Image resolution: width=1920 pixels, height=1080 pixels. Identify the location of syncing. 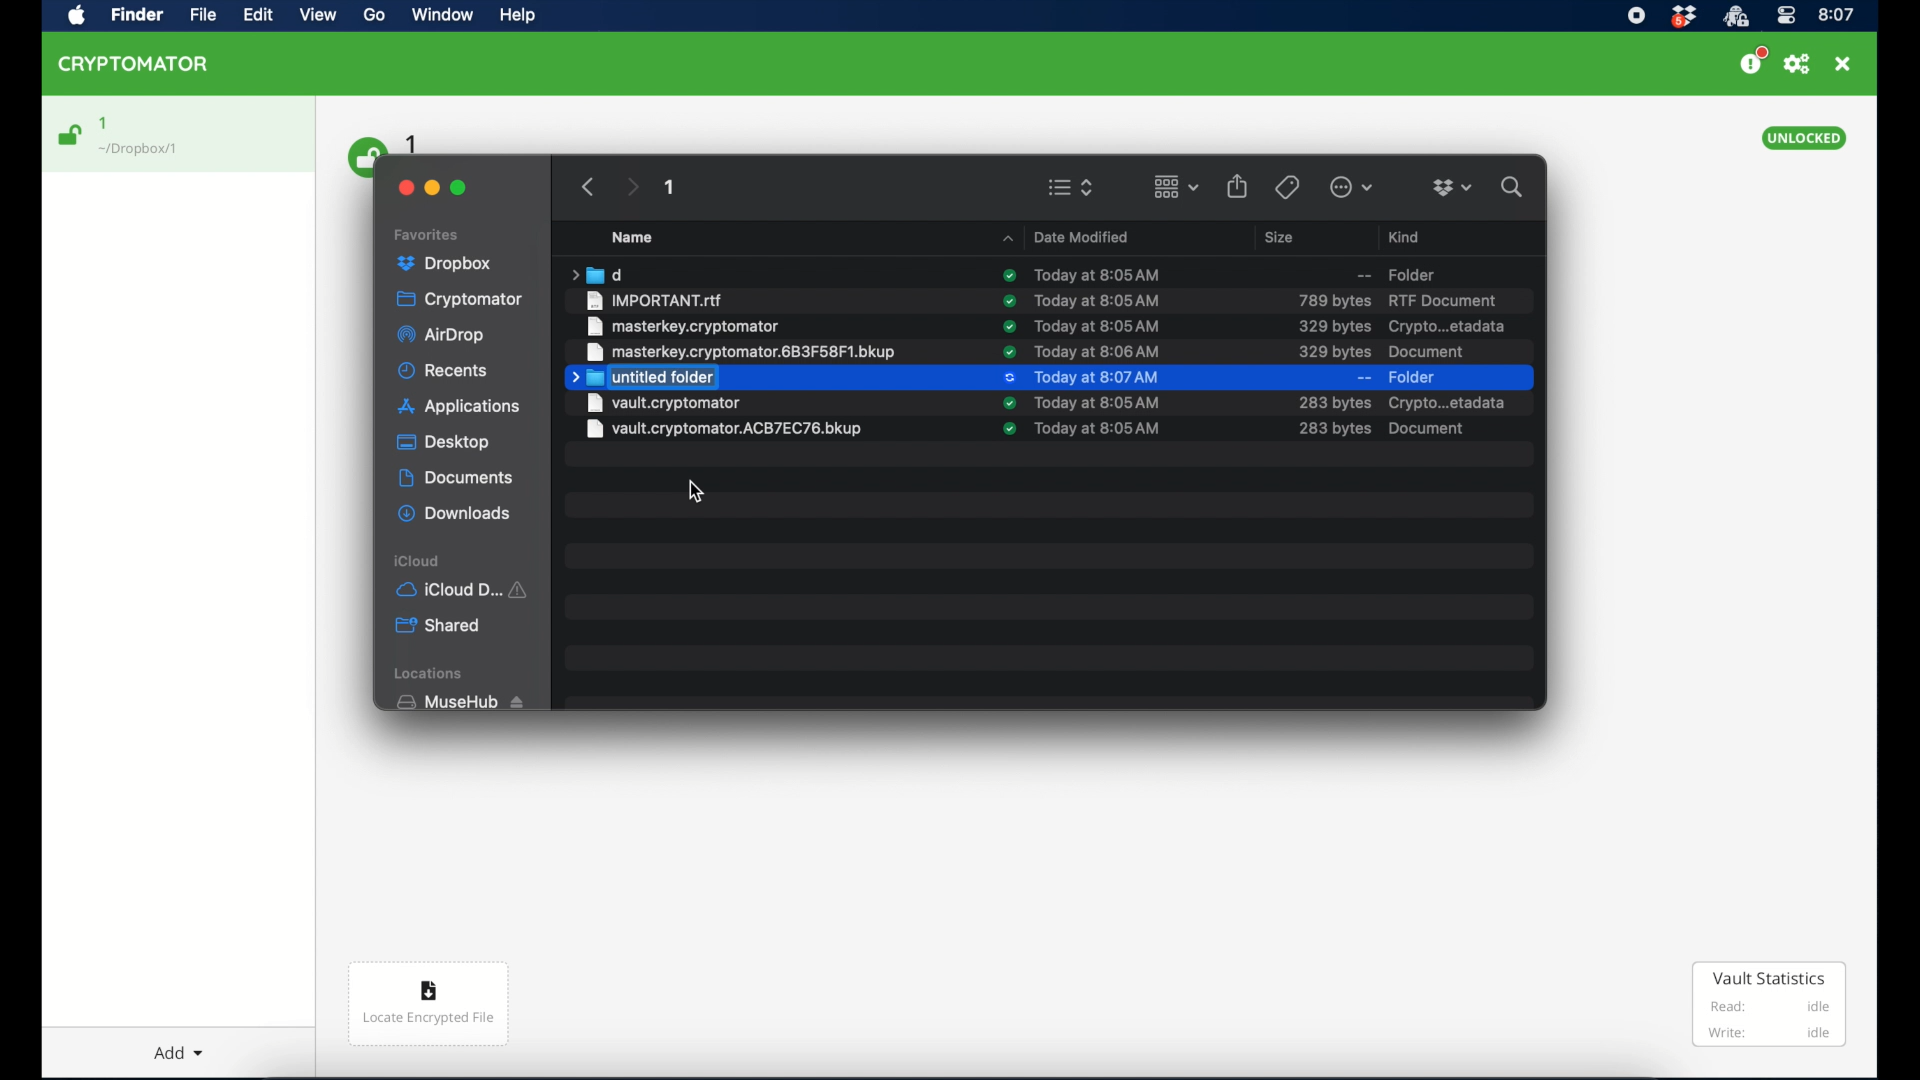
(1008, 378).